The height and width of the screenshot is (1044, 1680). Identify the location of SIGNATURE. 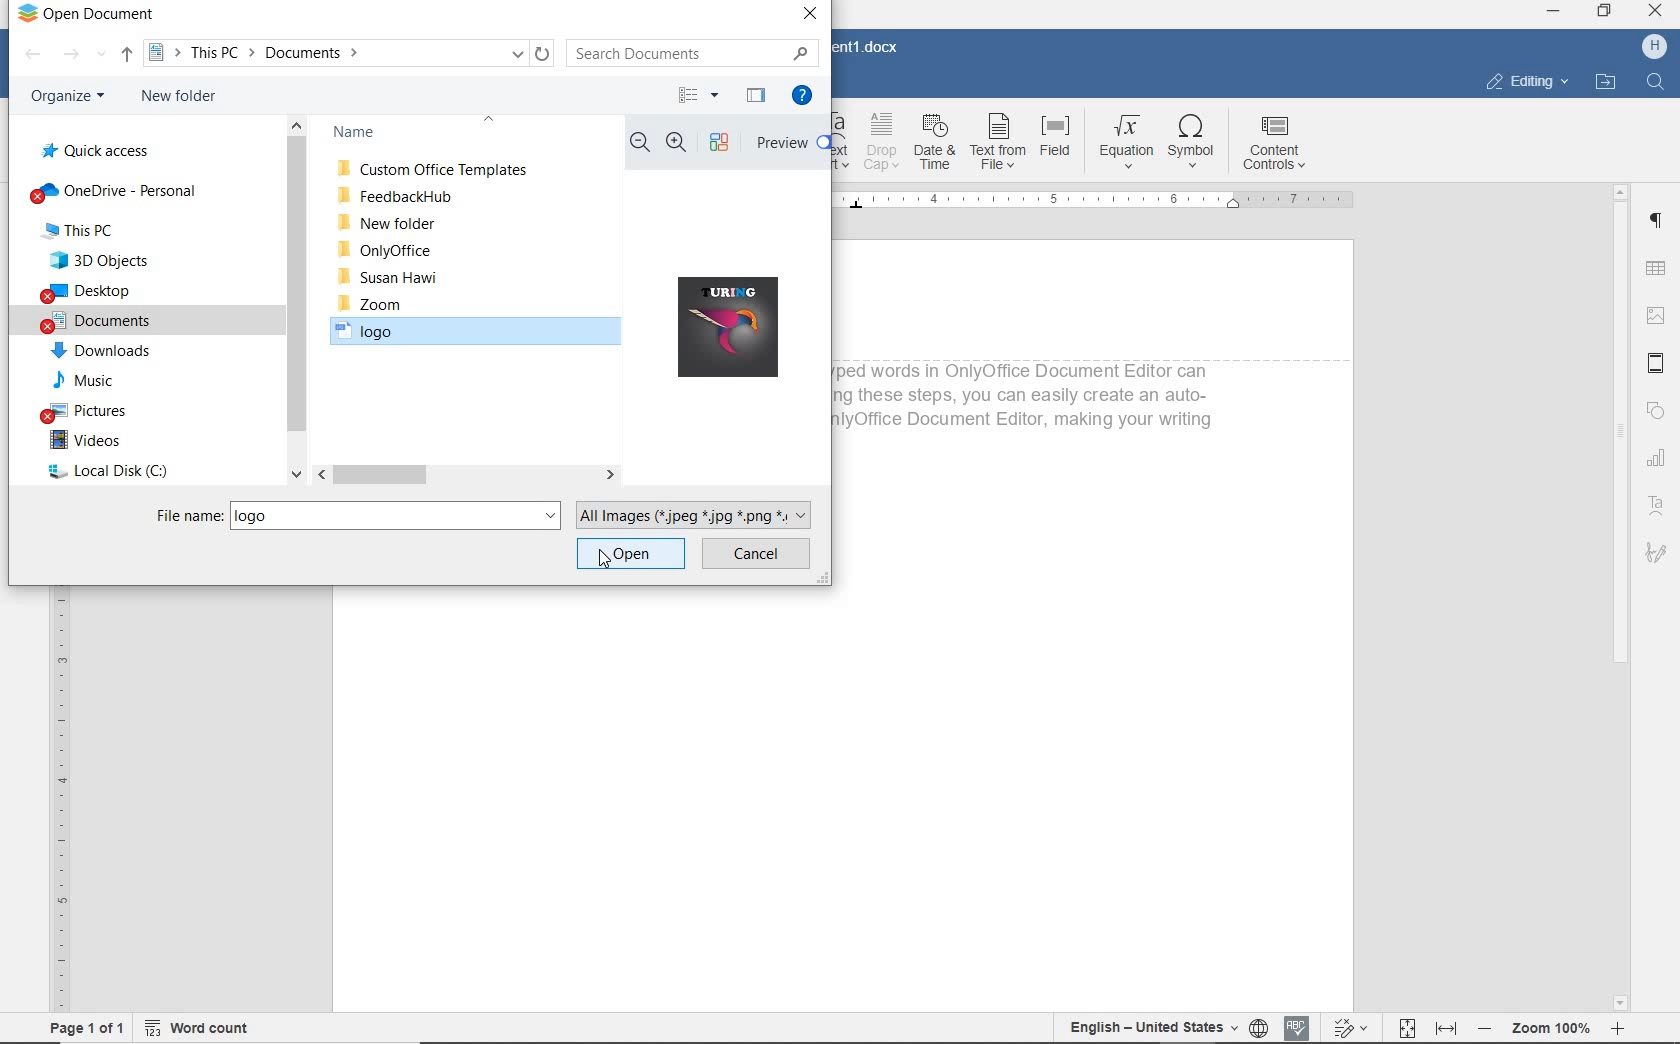
(1658, 556).